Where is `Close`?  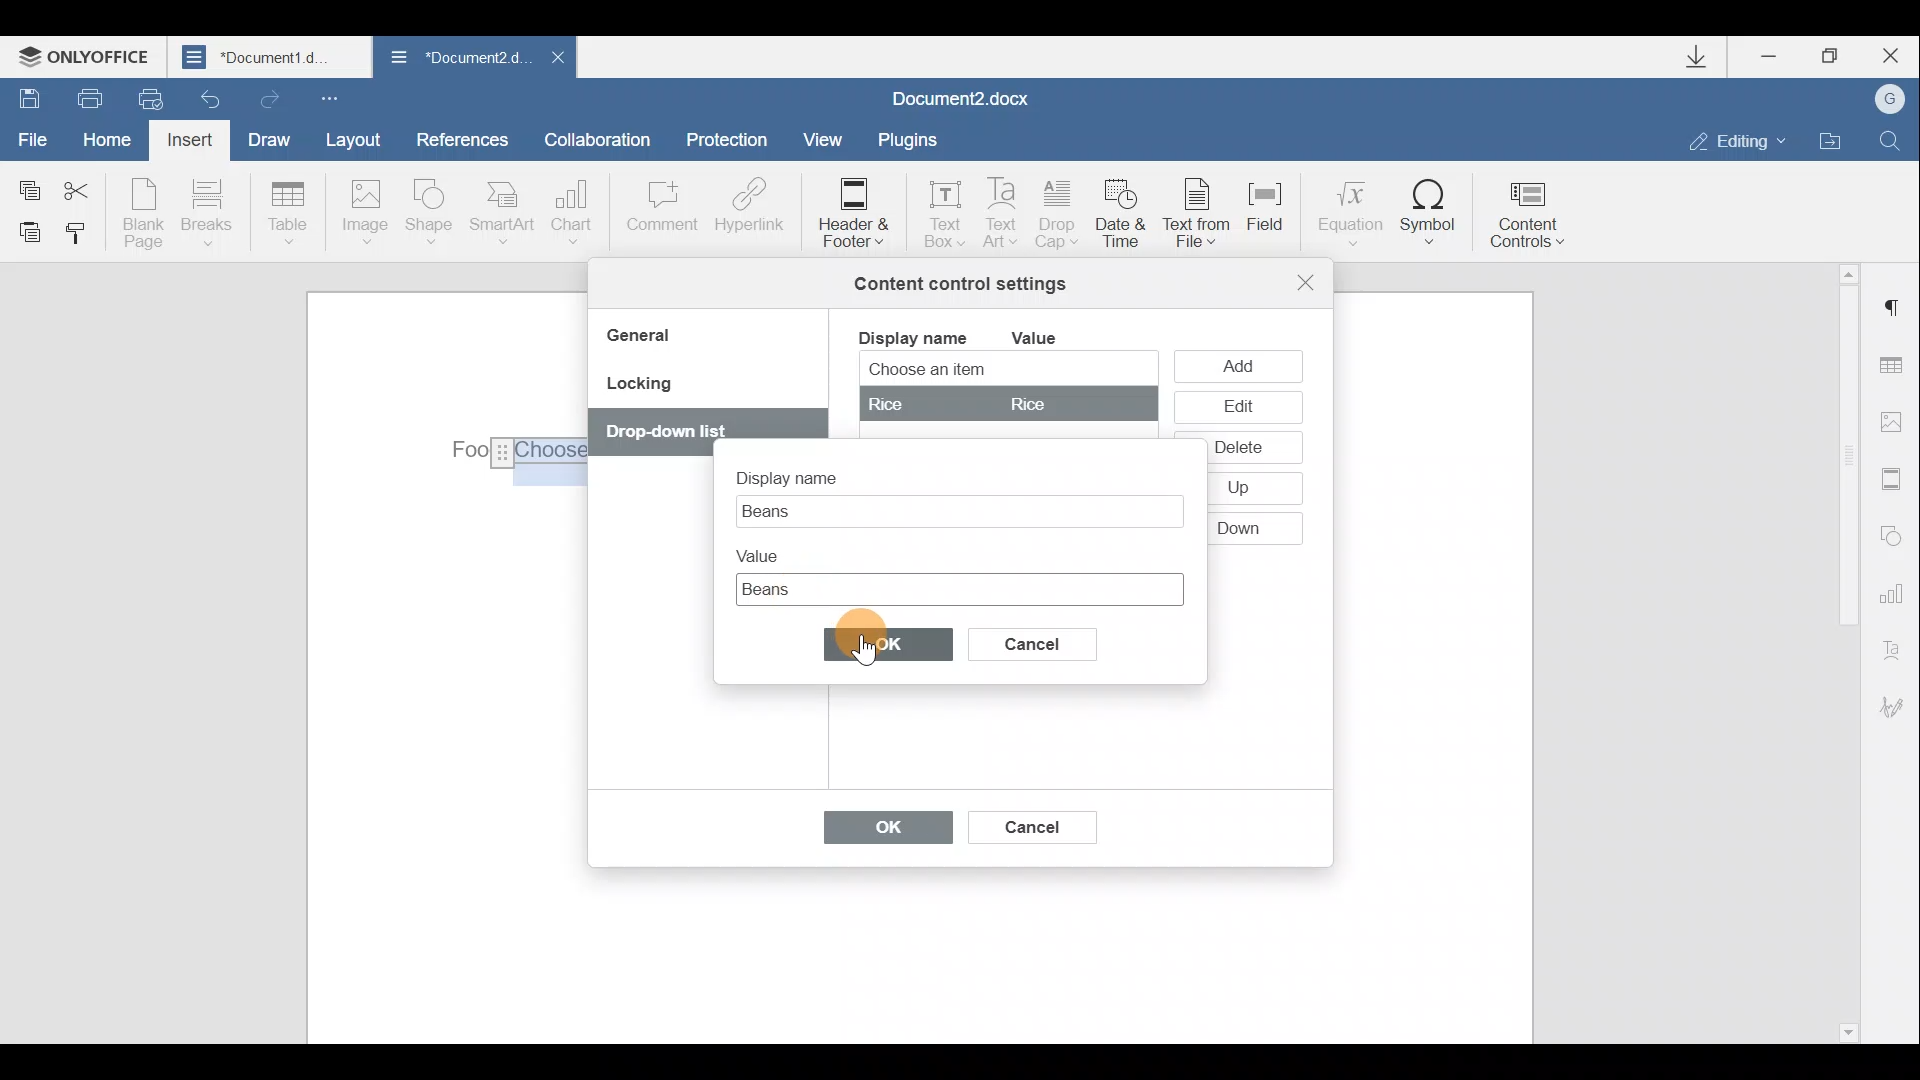 Close is located at coordinates (1888, 56).